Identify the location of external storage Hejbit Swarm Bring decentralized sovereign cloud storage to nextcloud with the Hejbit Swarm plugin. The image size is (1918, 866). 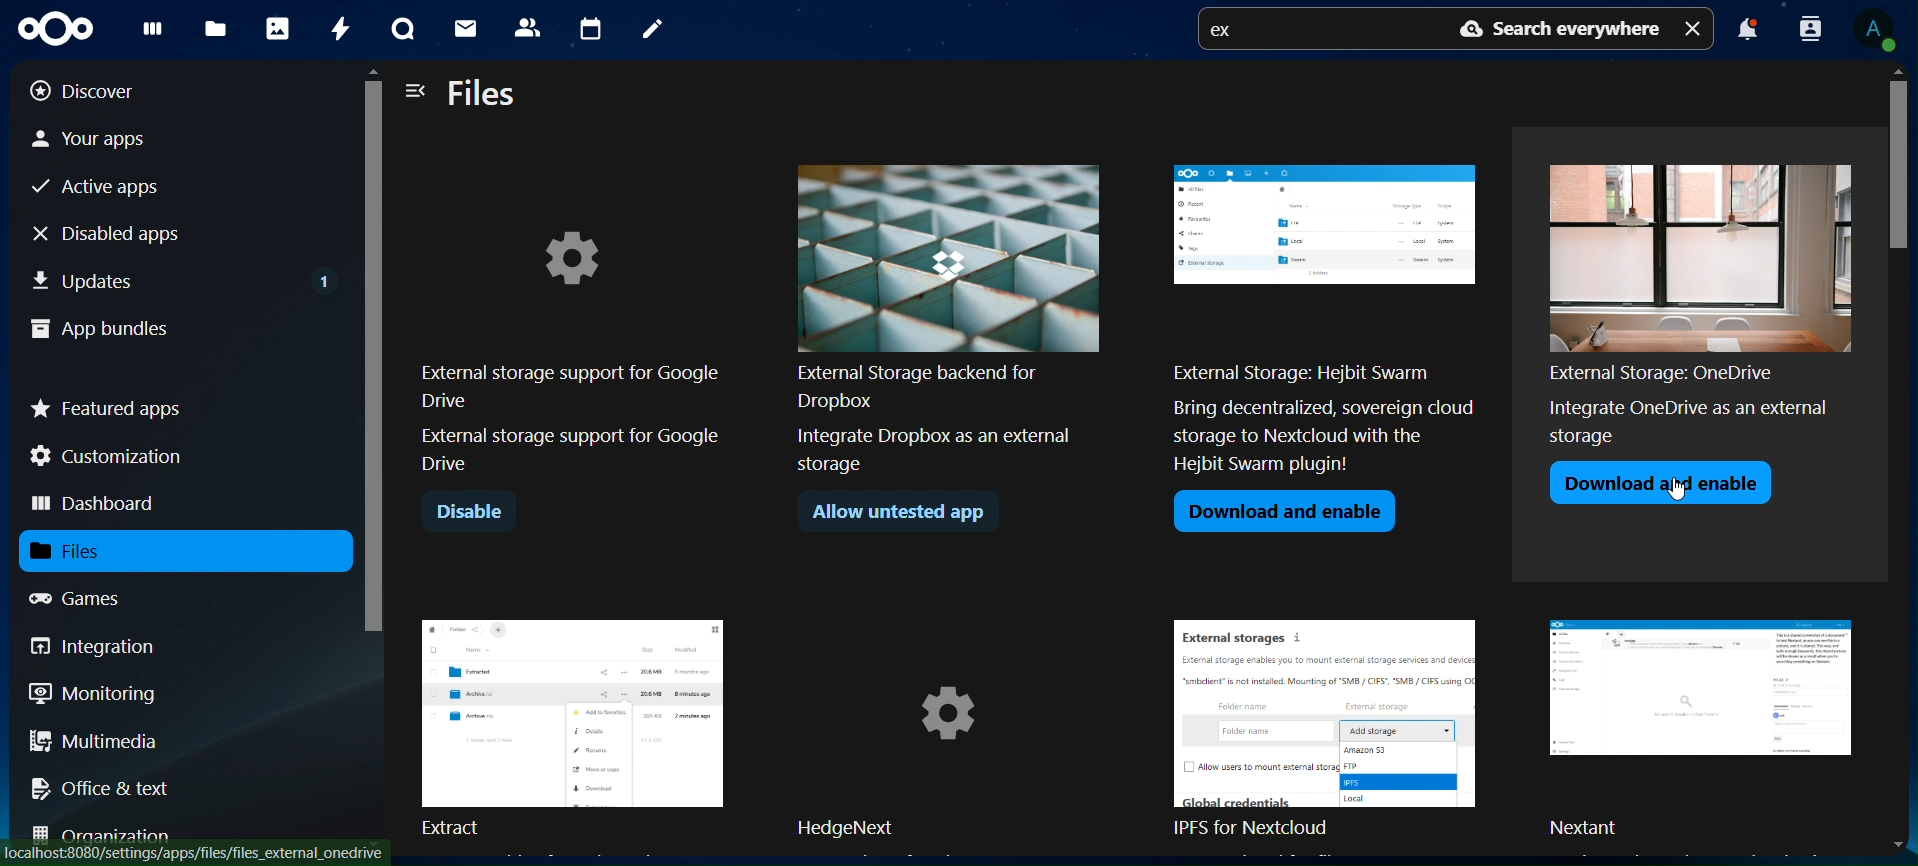
(1325, 322).